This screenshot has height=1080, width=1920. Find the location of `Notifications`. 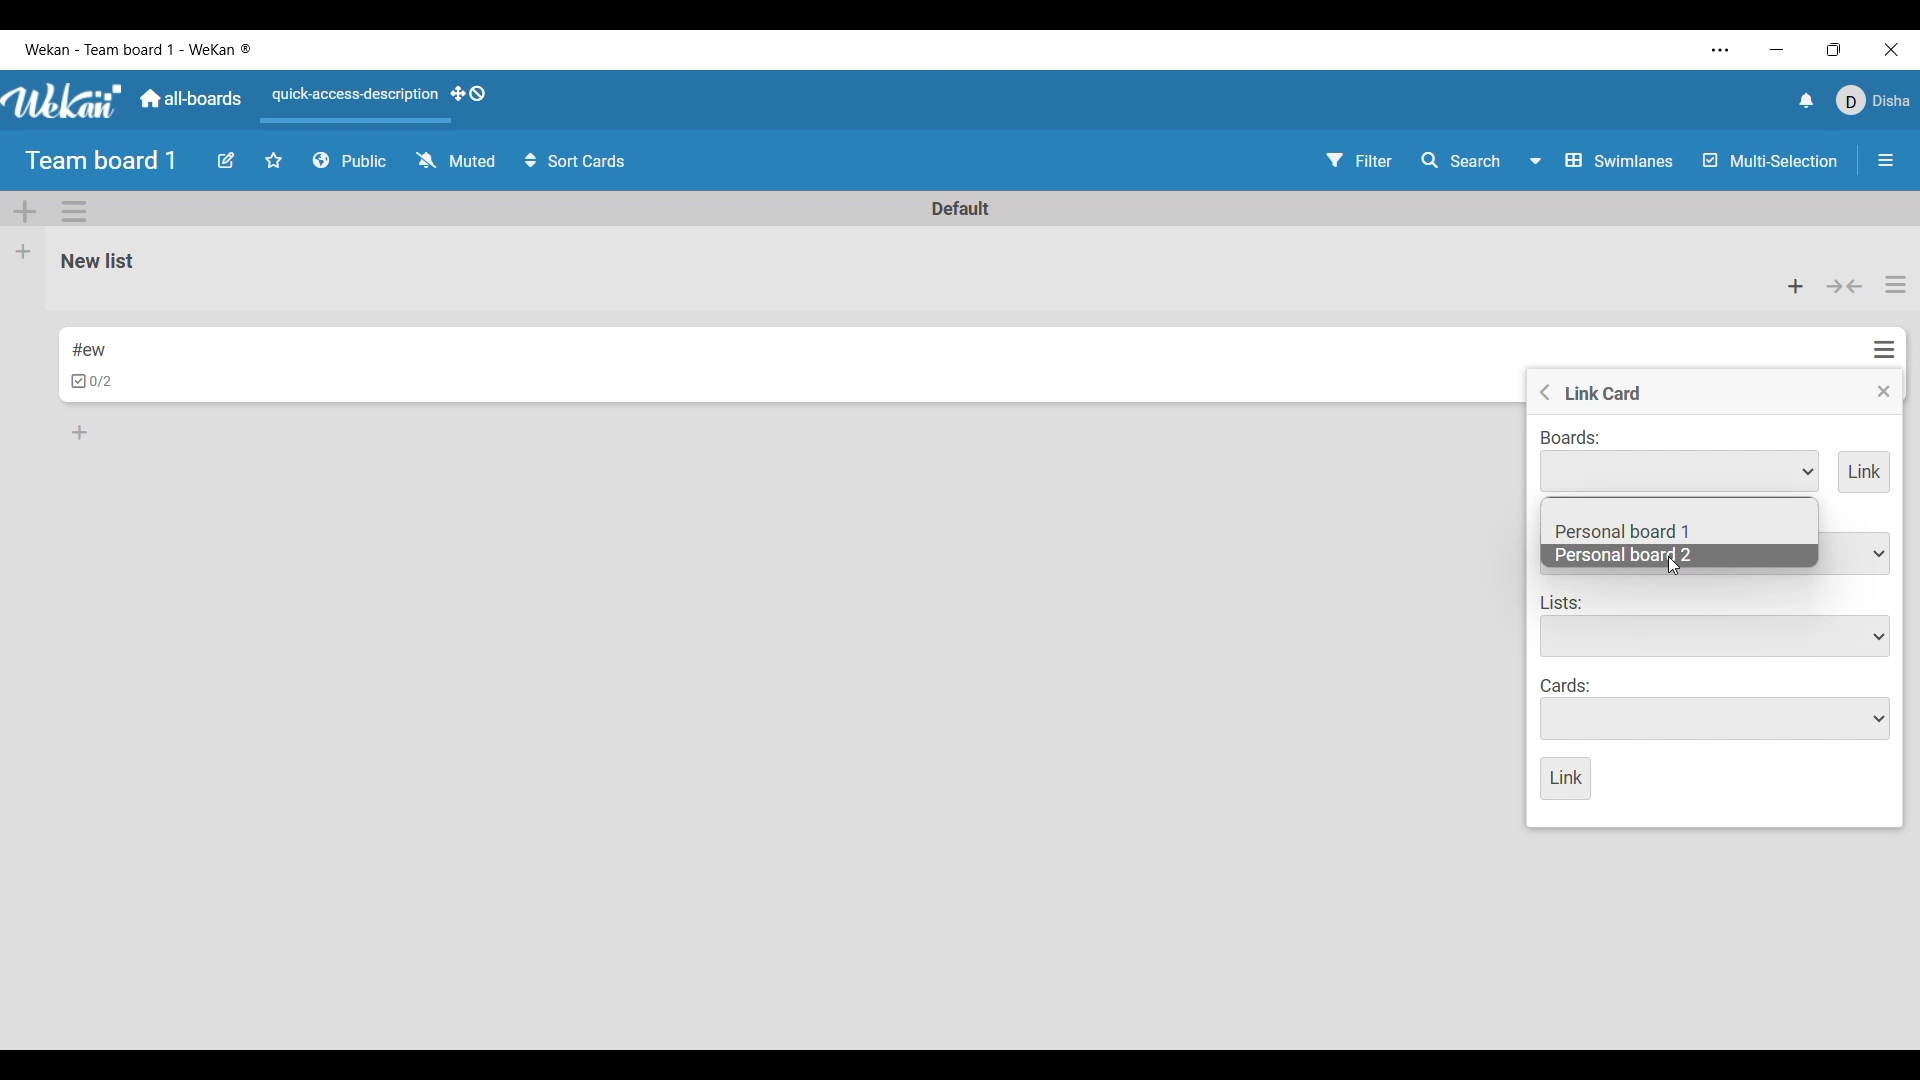

Notifications is located at coordinates (1806, 100).